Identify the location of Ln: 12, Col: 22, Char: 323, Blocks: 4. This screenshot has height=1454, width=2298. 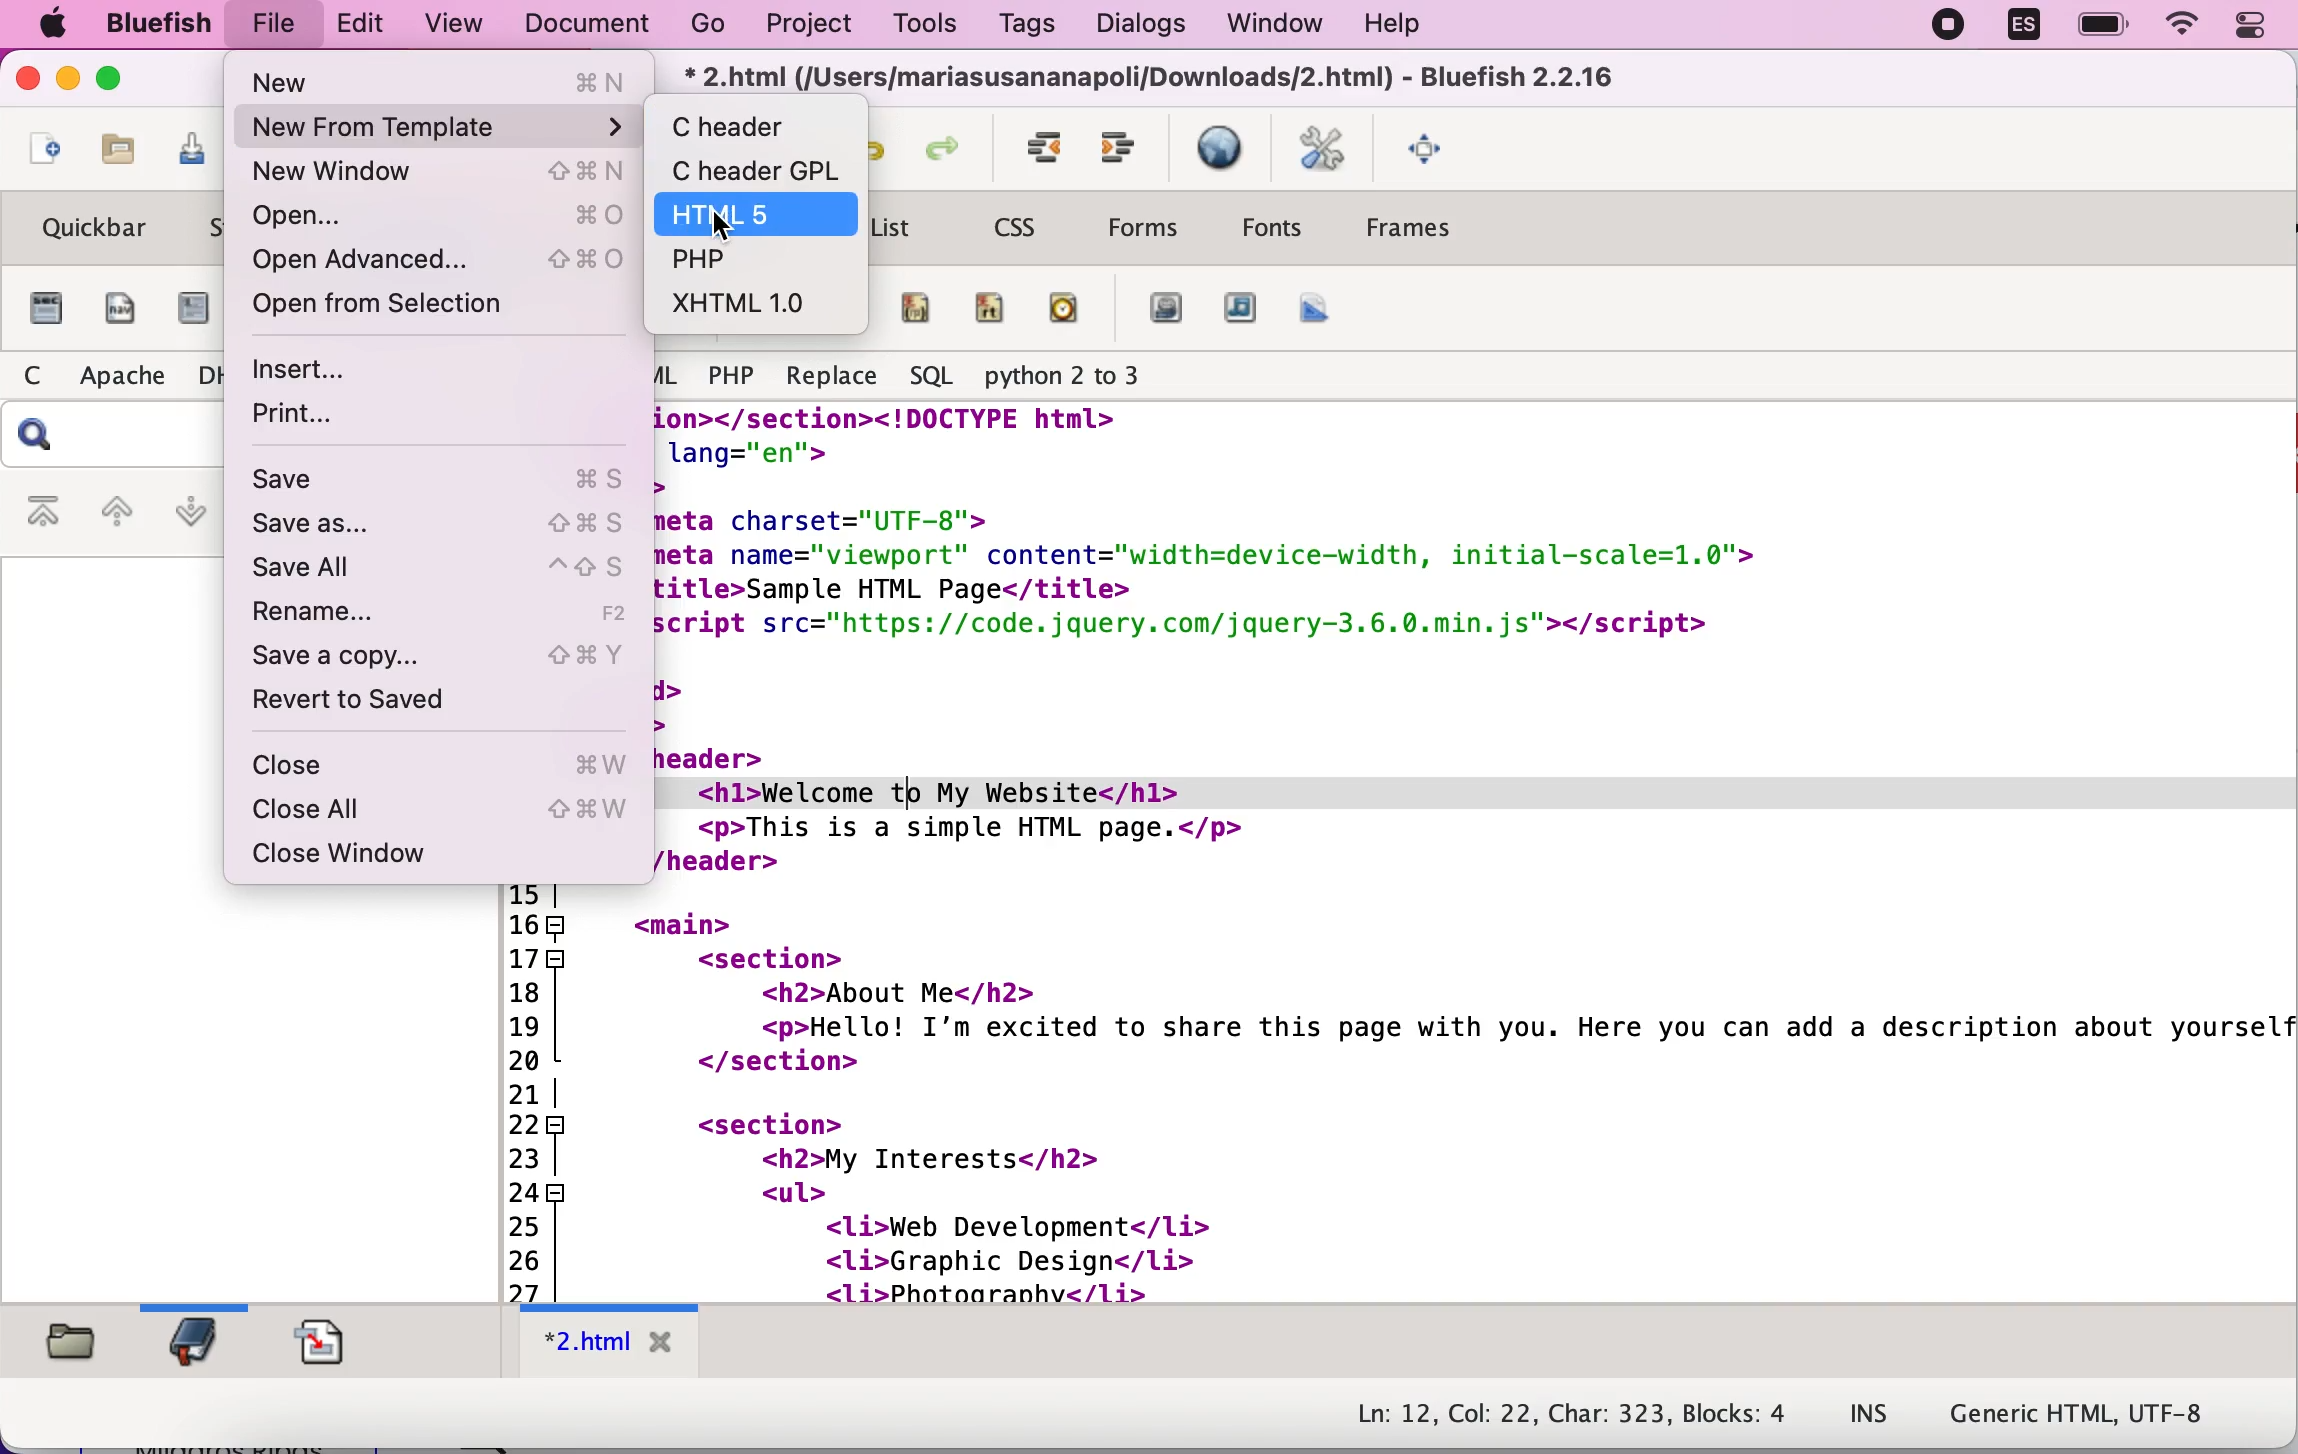
(1561, 1409).